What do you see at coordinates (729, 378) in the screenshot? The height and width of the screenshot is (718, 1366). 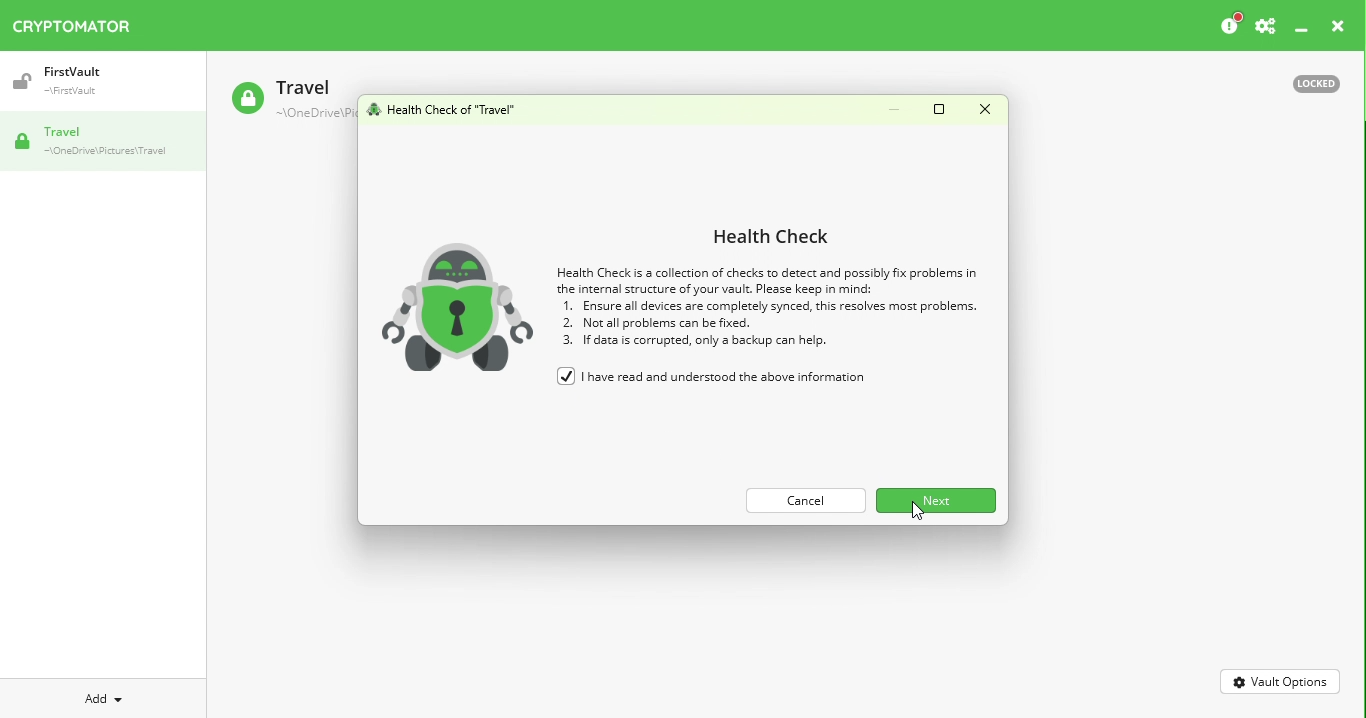 I see `I have read and understood the above information` at bounding box center [729, 378].